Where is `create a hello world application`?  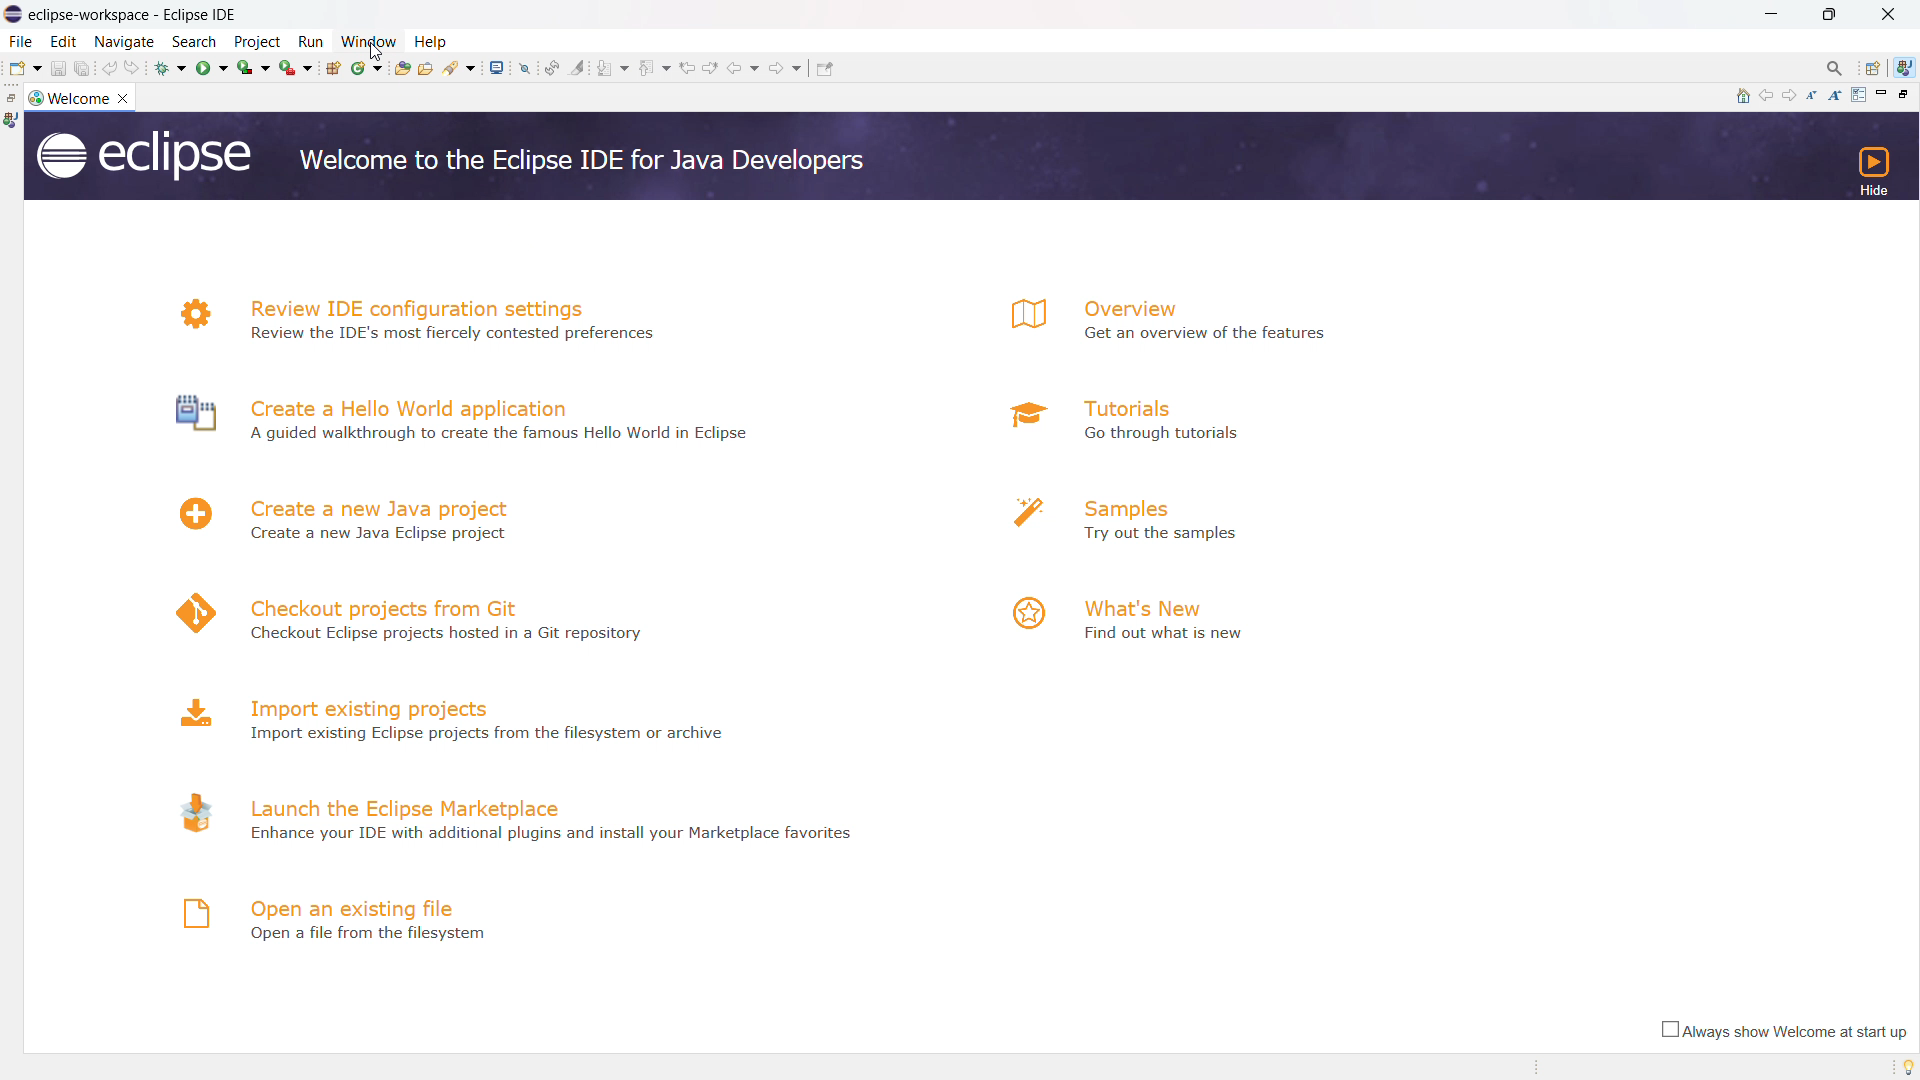
create a hello world application is located at coordinates (414, 407).